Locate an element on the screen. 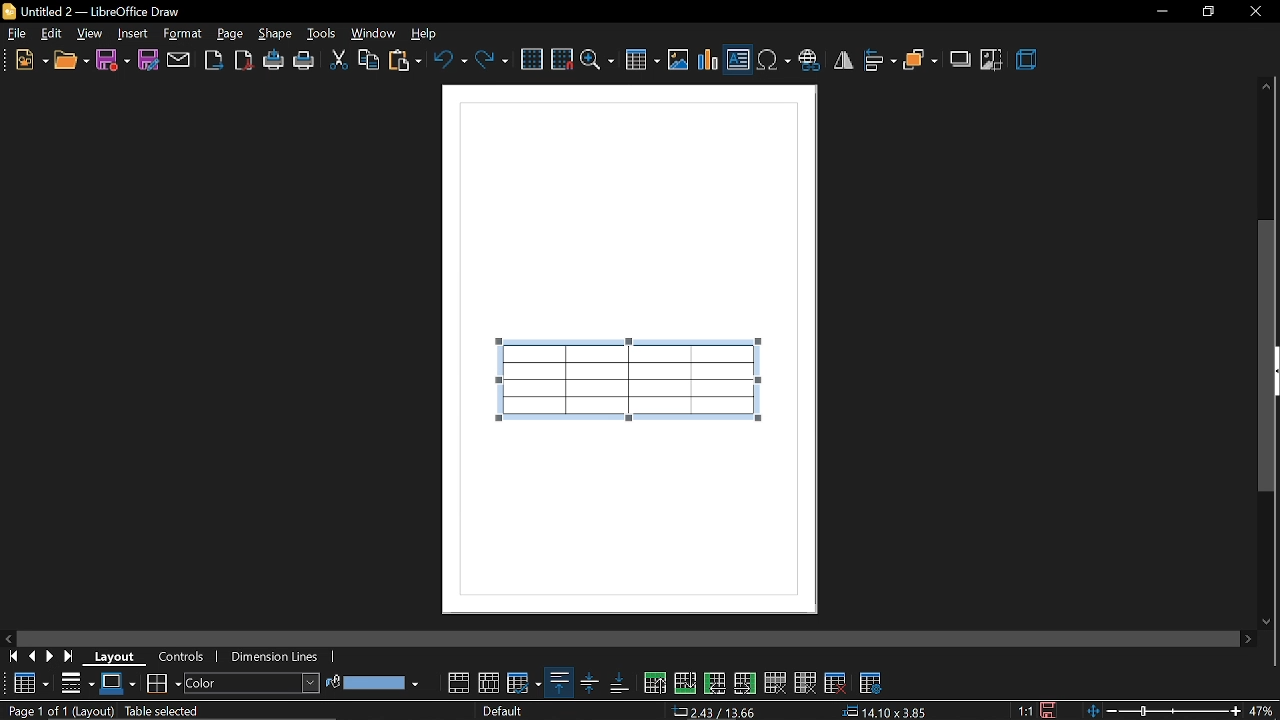  47% is located at coordinates (1265, 711).